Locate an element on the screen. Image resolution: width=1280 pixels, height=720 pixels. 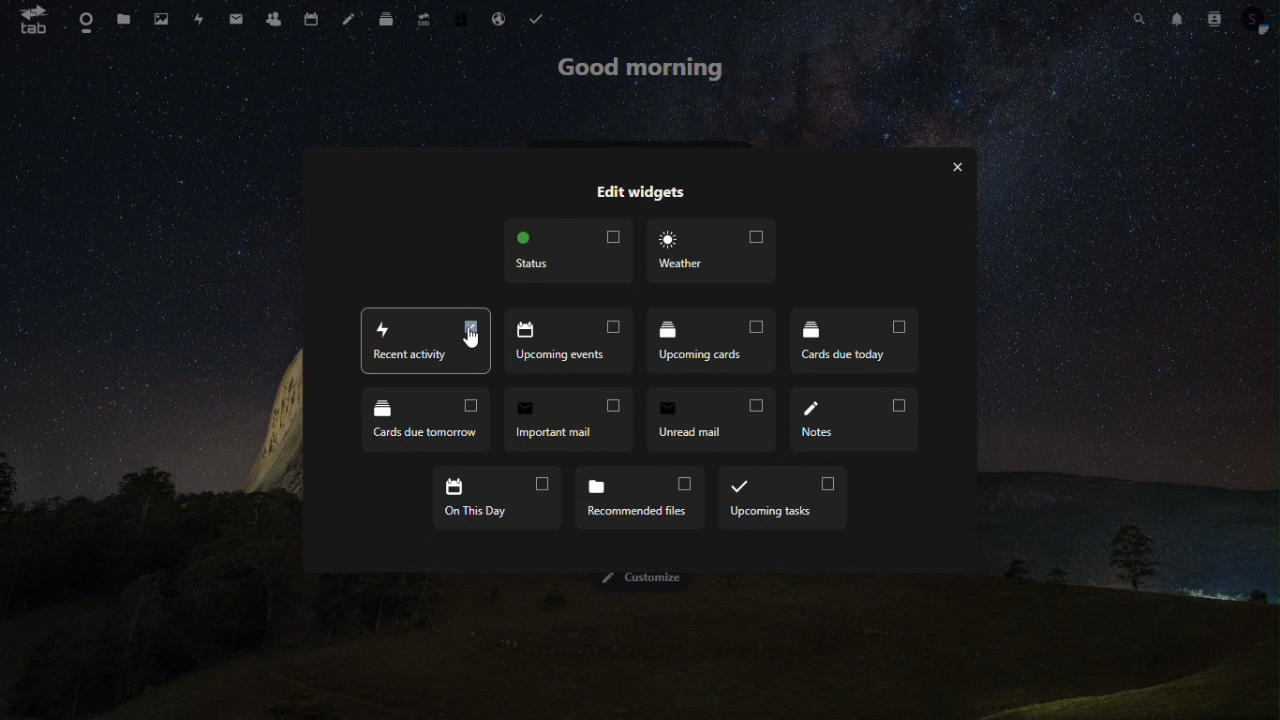
contacts is located at coordinates (276, 20).